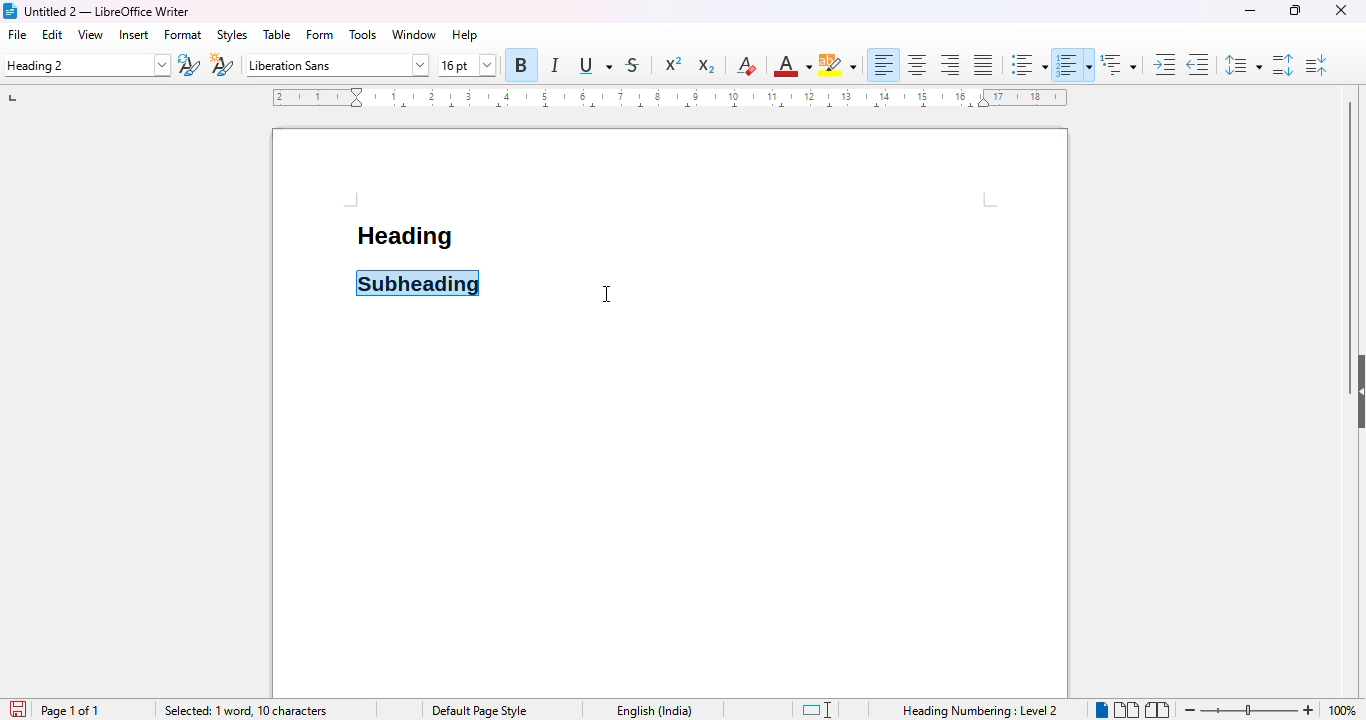 The width and height of the screenshot is (1366, 720). I want to click on align left, so click(884, 65).